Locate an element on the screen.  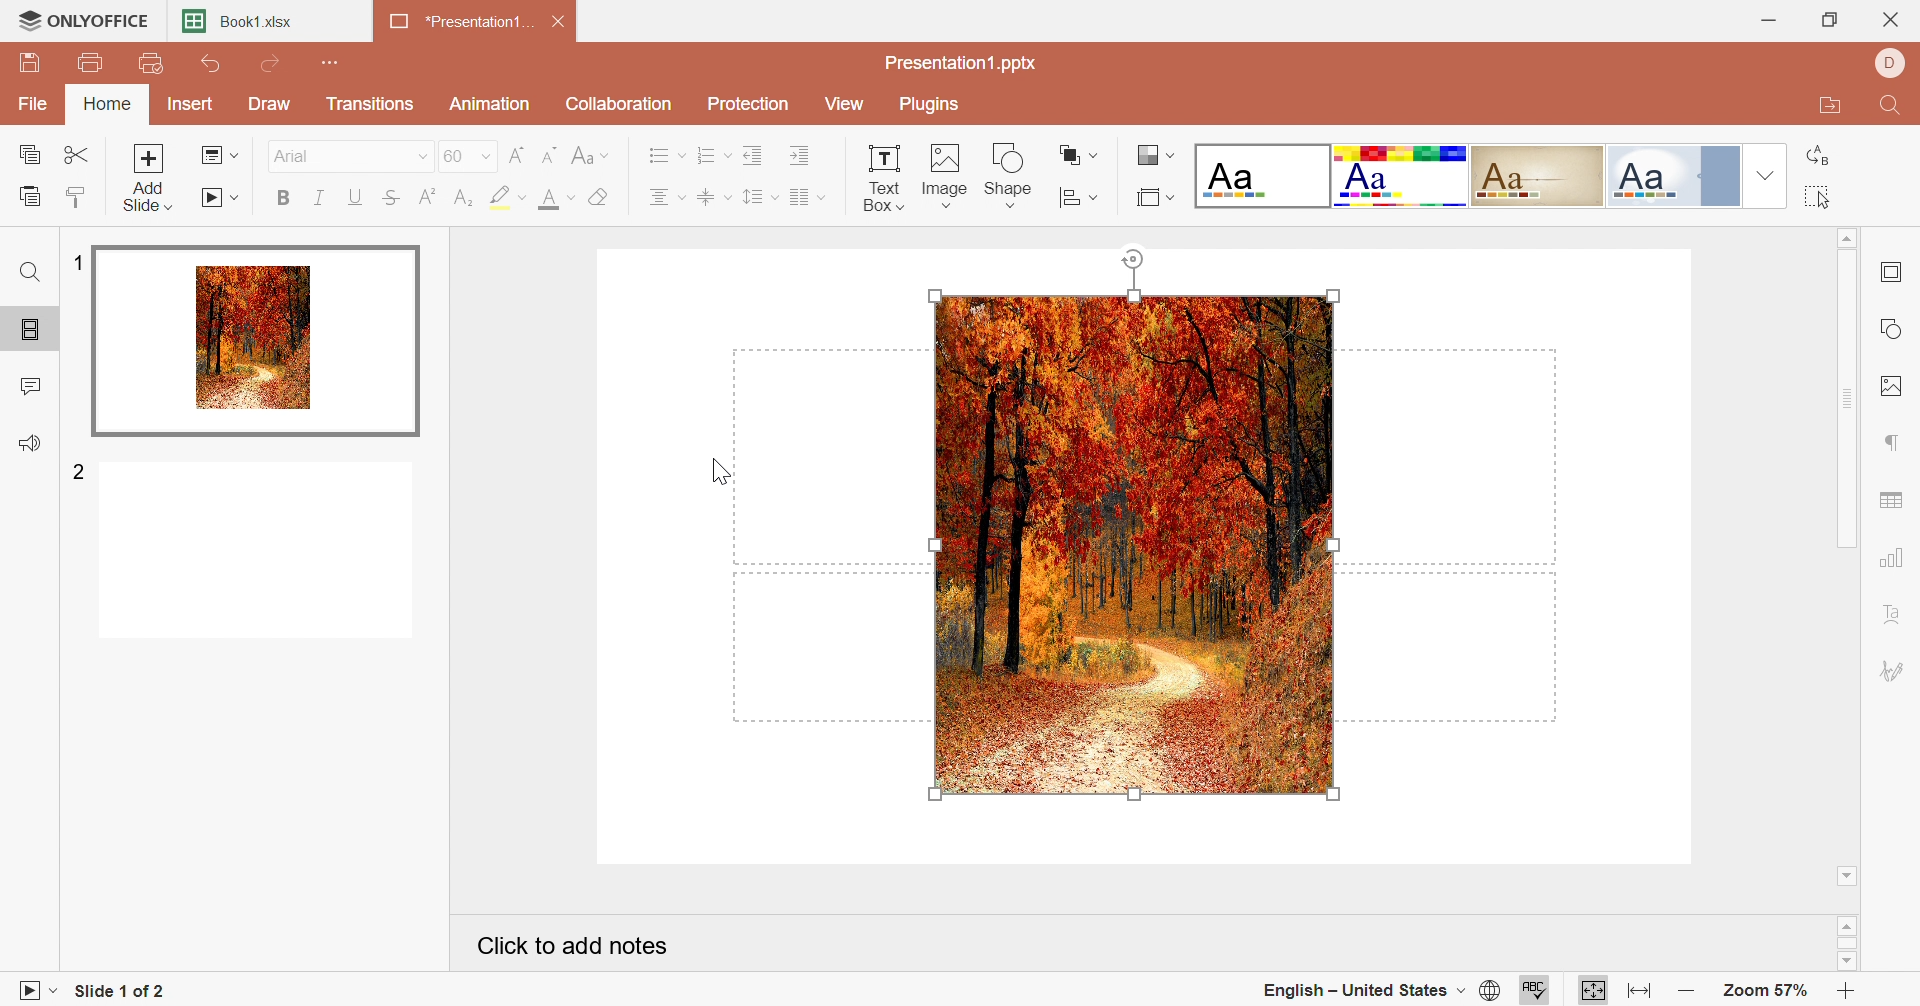
Animation is located at coordinates (490, 104).